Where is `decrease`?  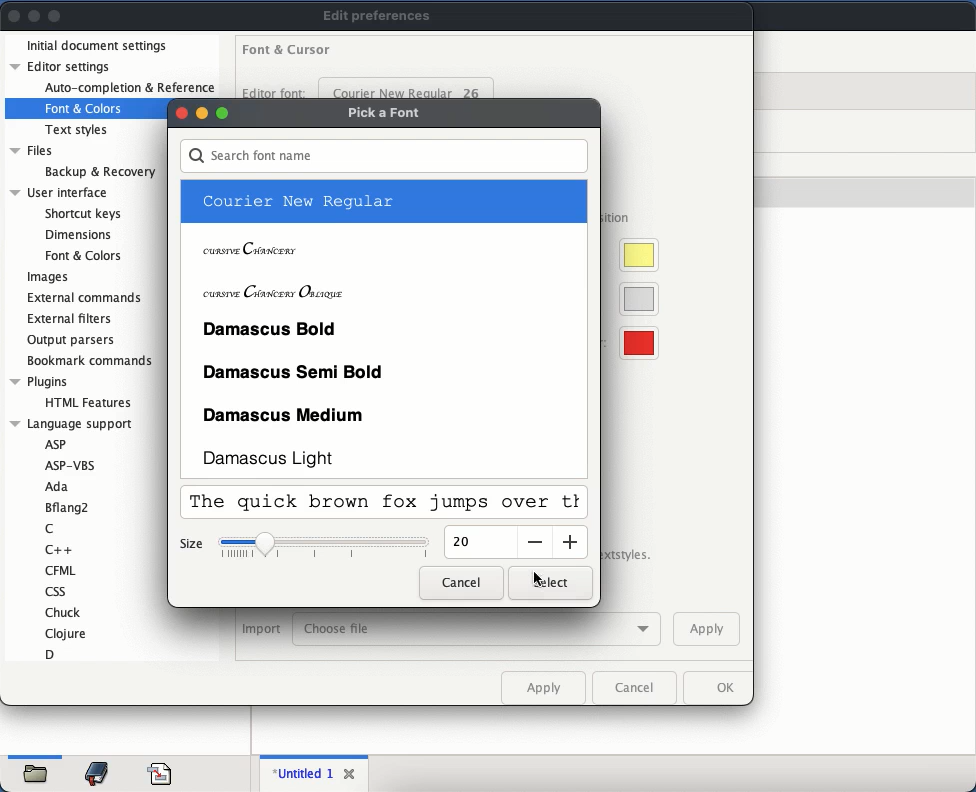
decrease is located at coordinates (534, 542).